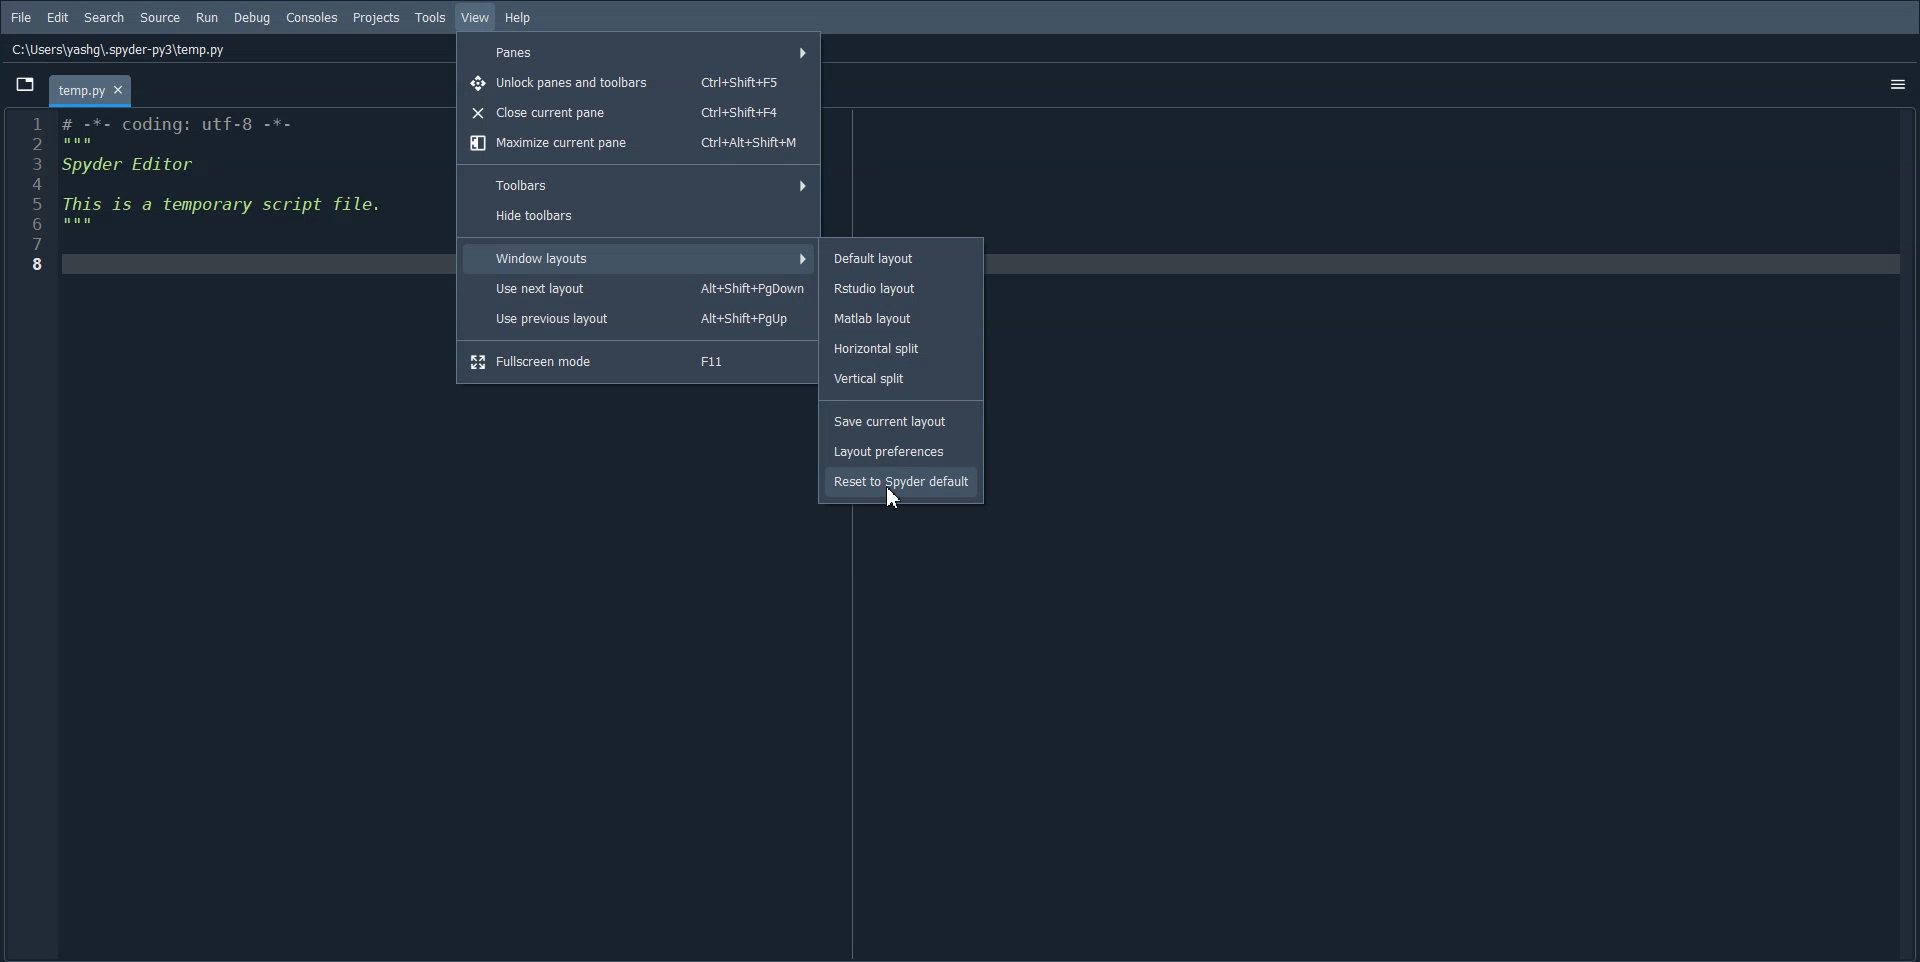 The image size is (1920, 962). I want to click on Projects, so click(377, 18).